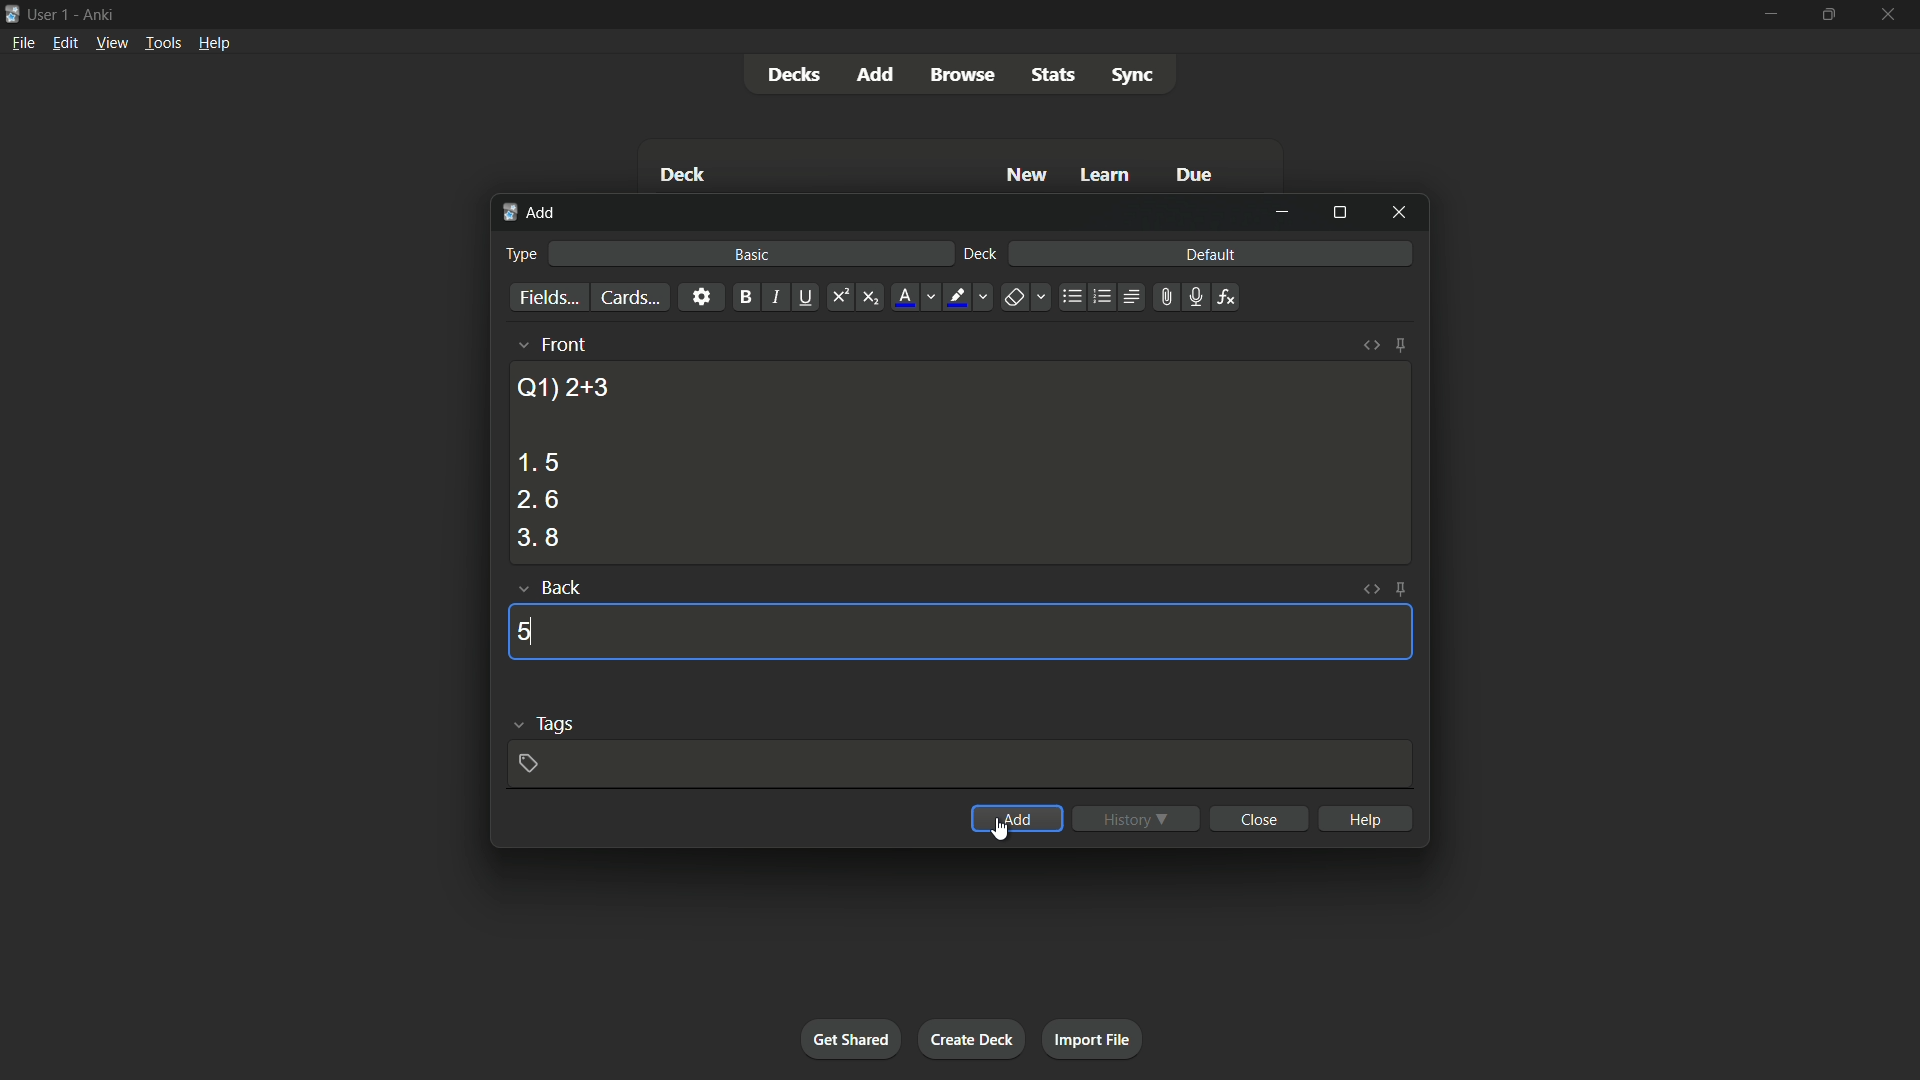 The image size is (1920, 1080). I want to click on add, so click(1018, 819).